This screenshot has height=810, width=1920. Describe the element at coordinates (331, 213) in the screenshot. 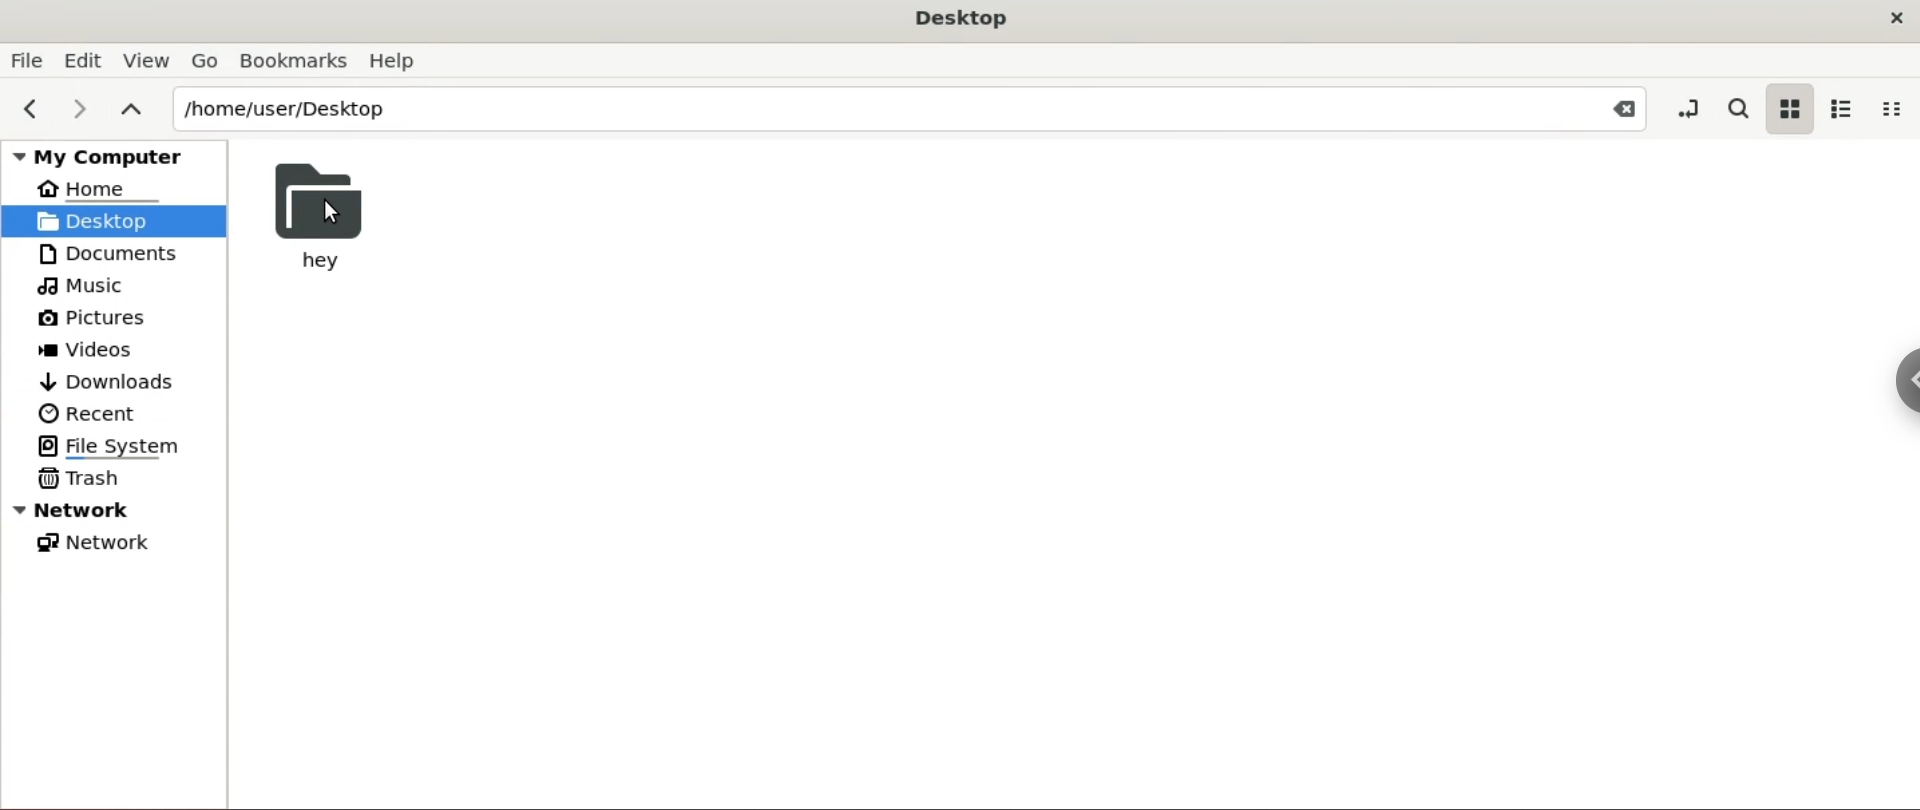

I see `Cursor` at that location.